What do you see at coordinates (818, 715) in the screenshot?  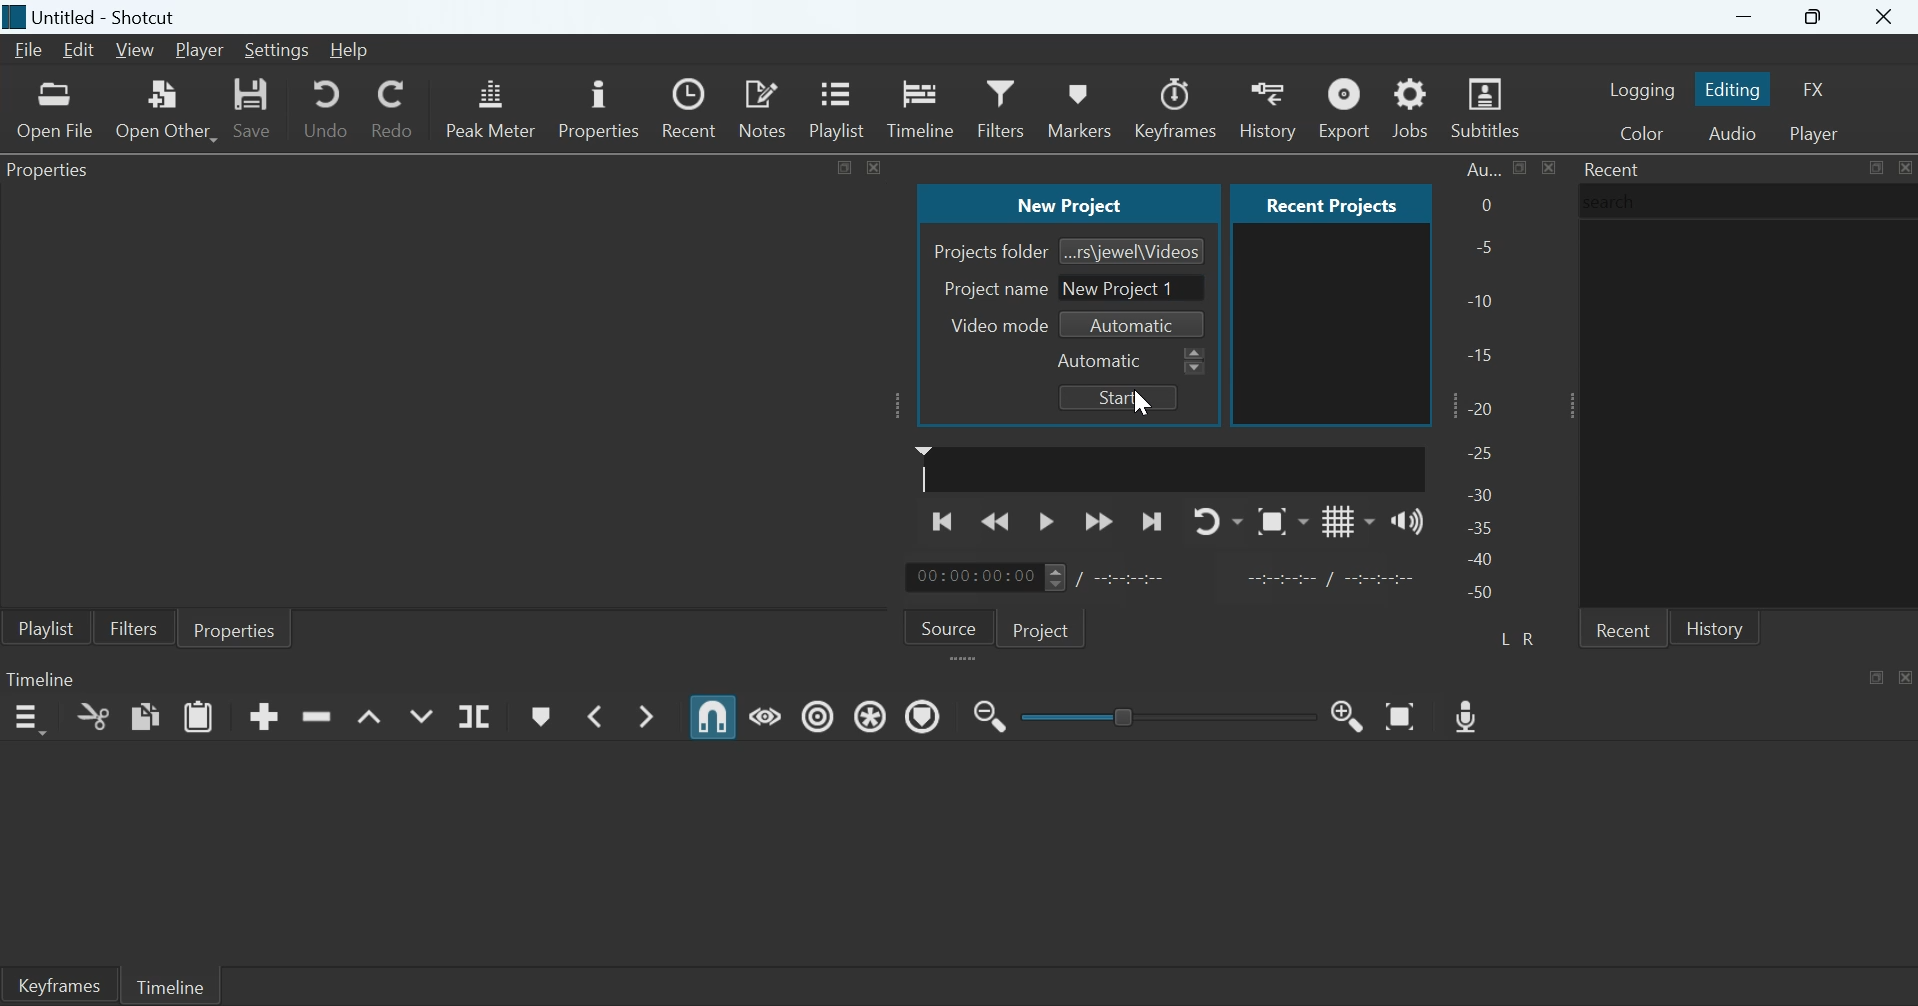 I see `Ripple` at bounding box center [818, 715].